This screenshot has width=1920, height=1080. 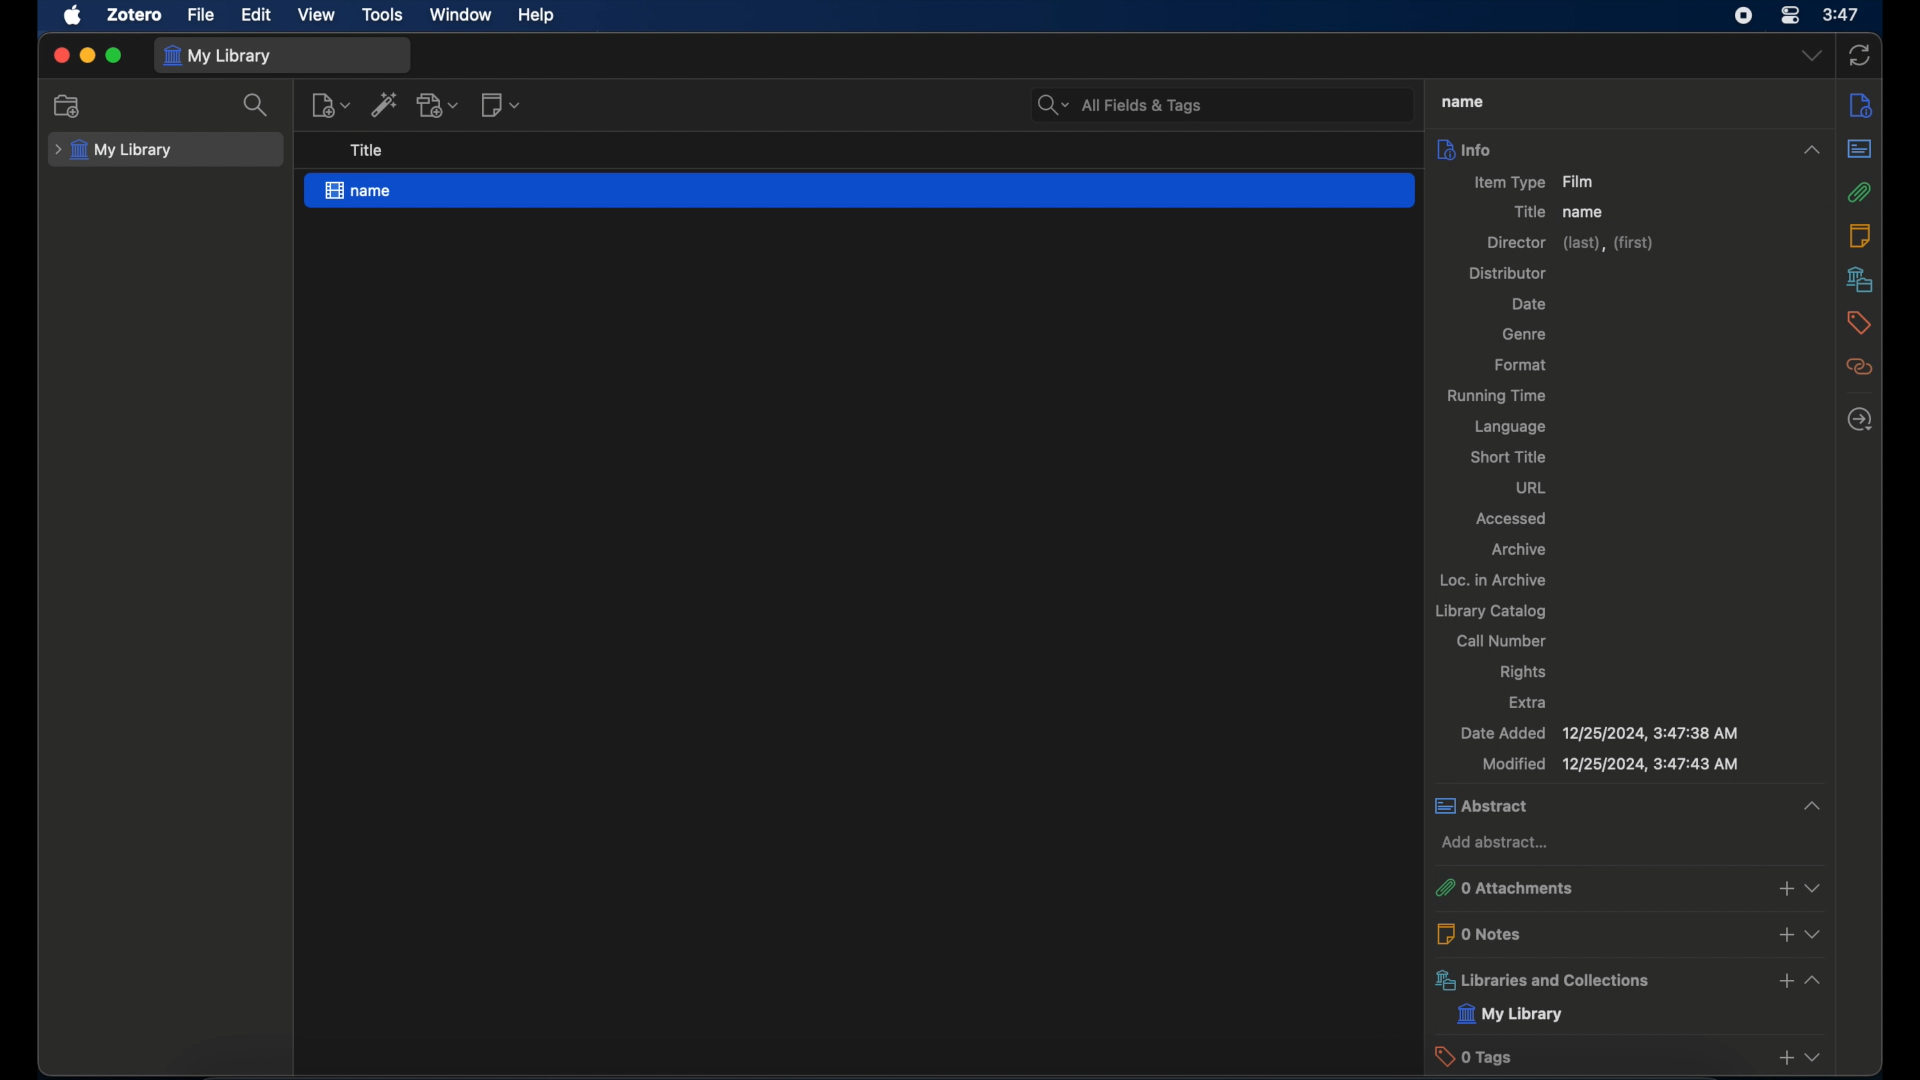 What do you see at coordinates (1861, 192) in the screenshot?
I see `attachments` at bounding box center [1861, 192].